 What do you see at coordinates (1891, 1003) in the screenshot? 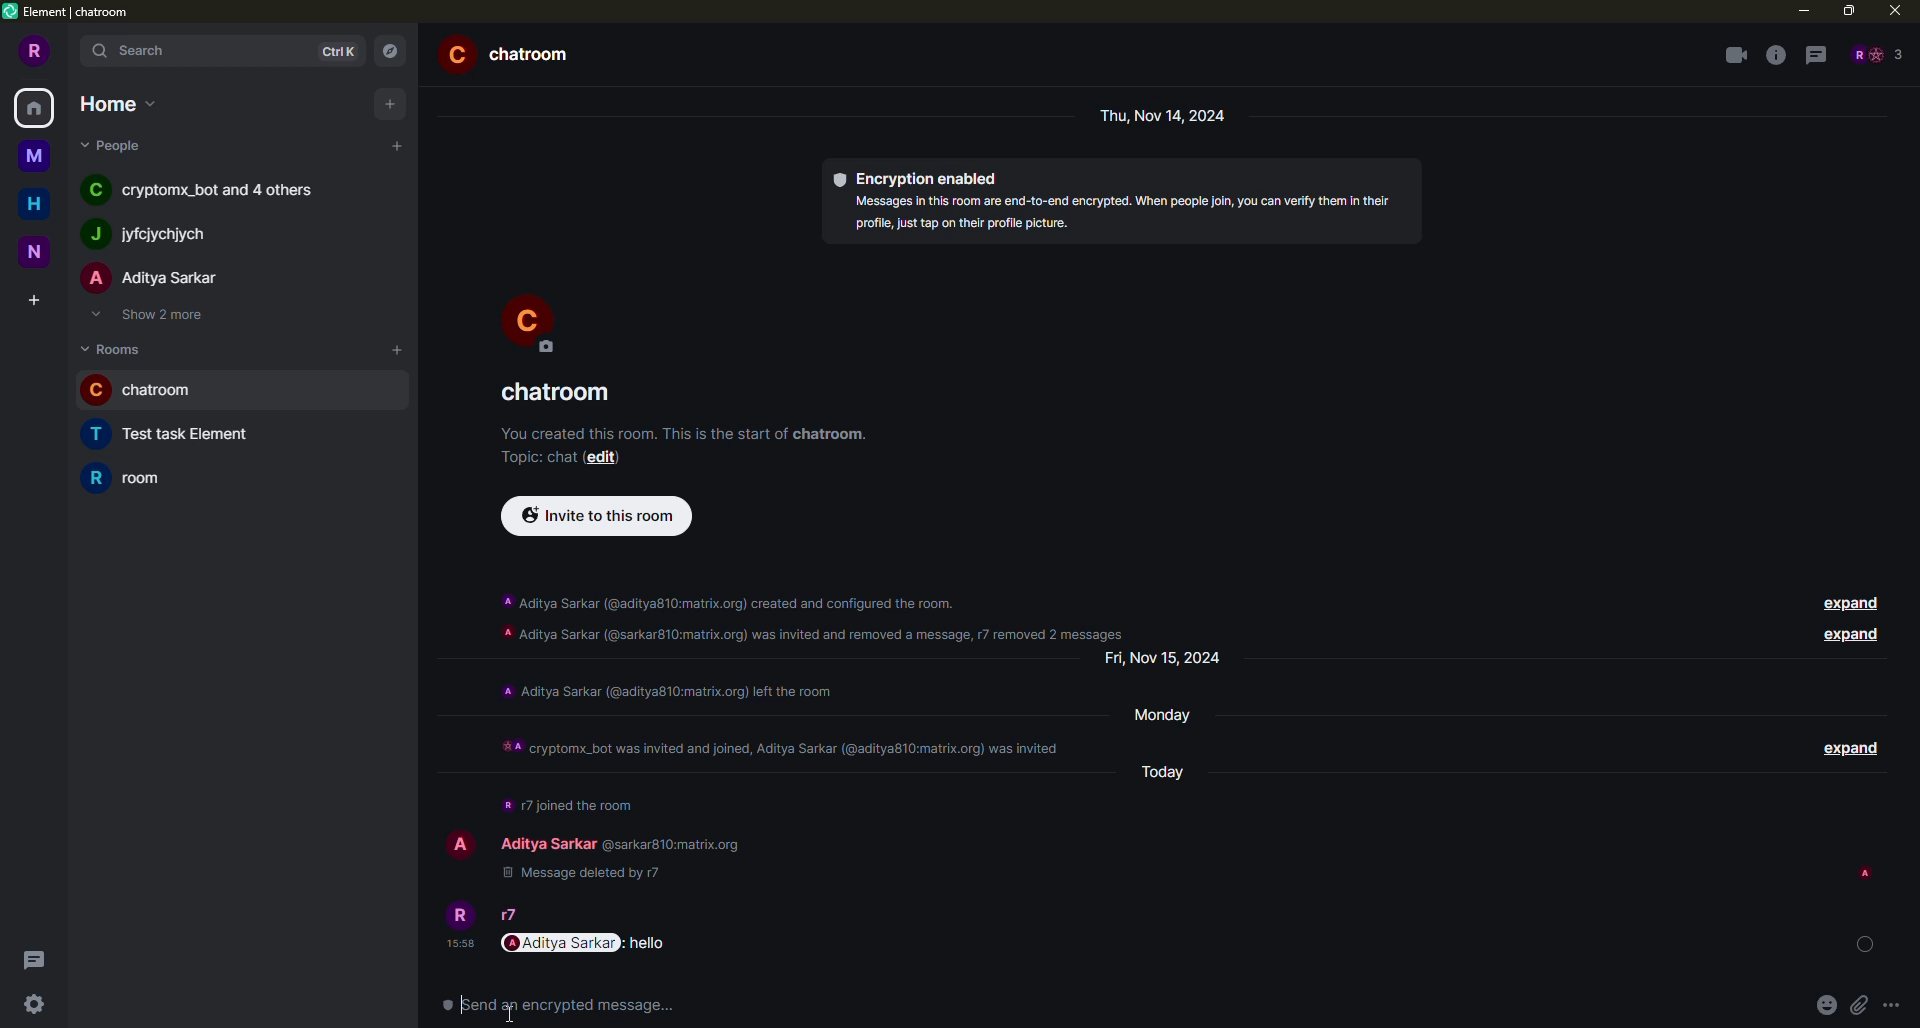
I see `sed` at bounding box center [1891, 1003].